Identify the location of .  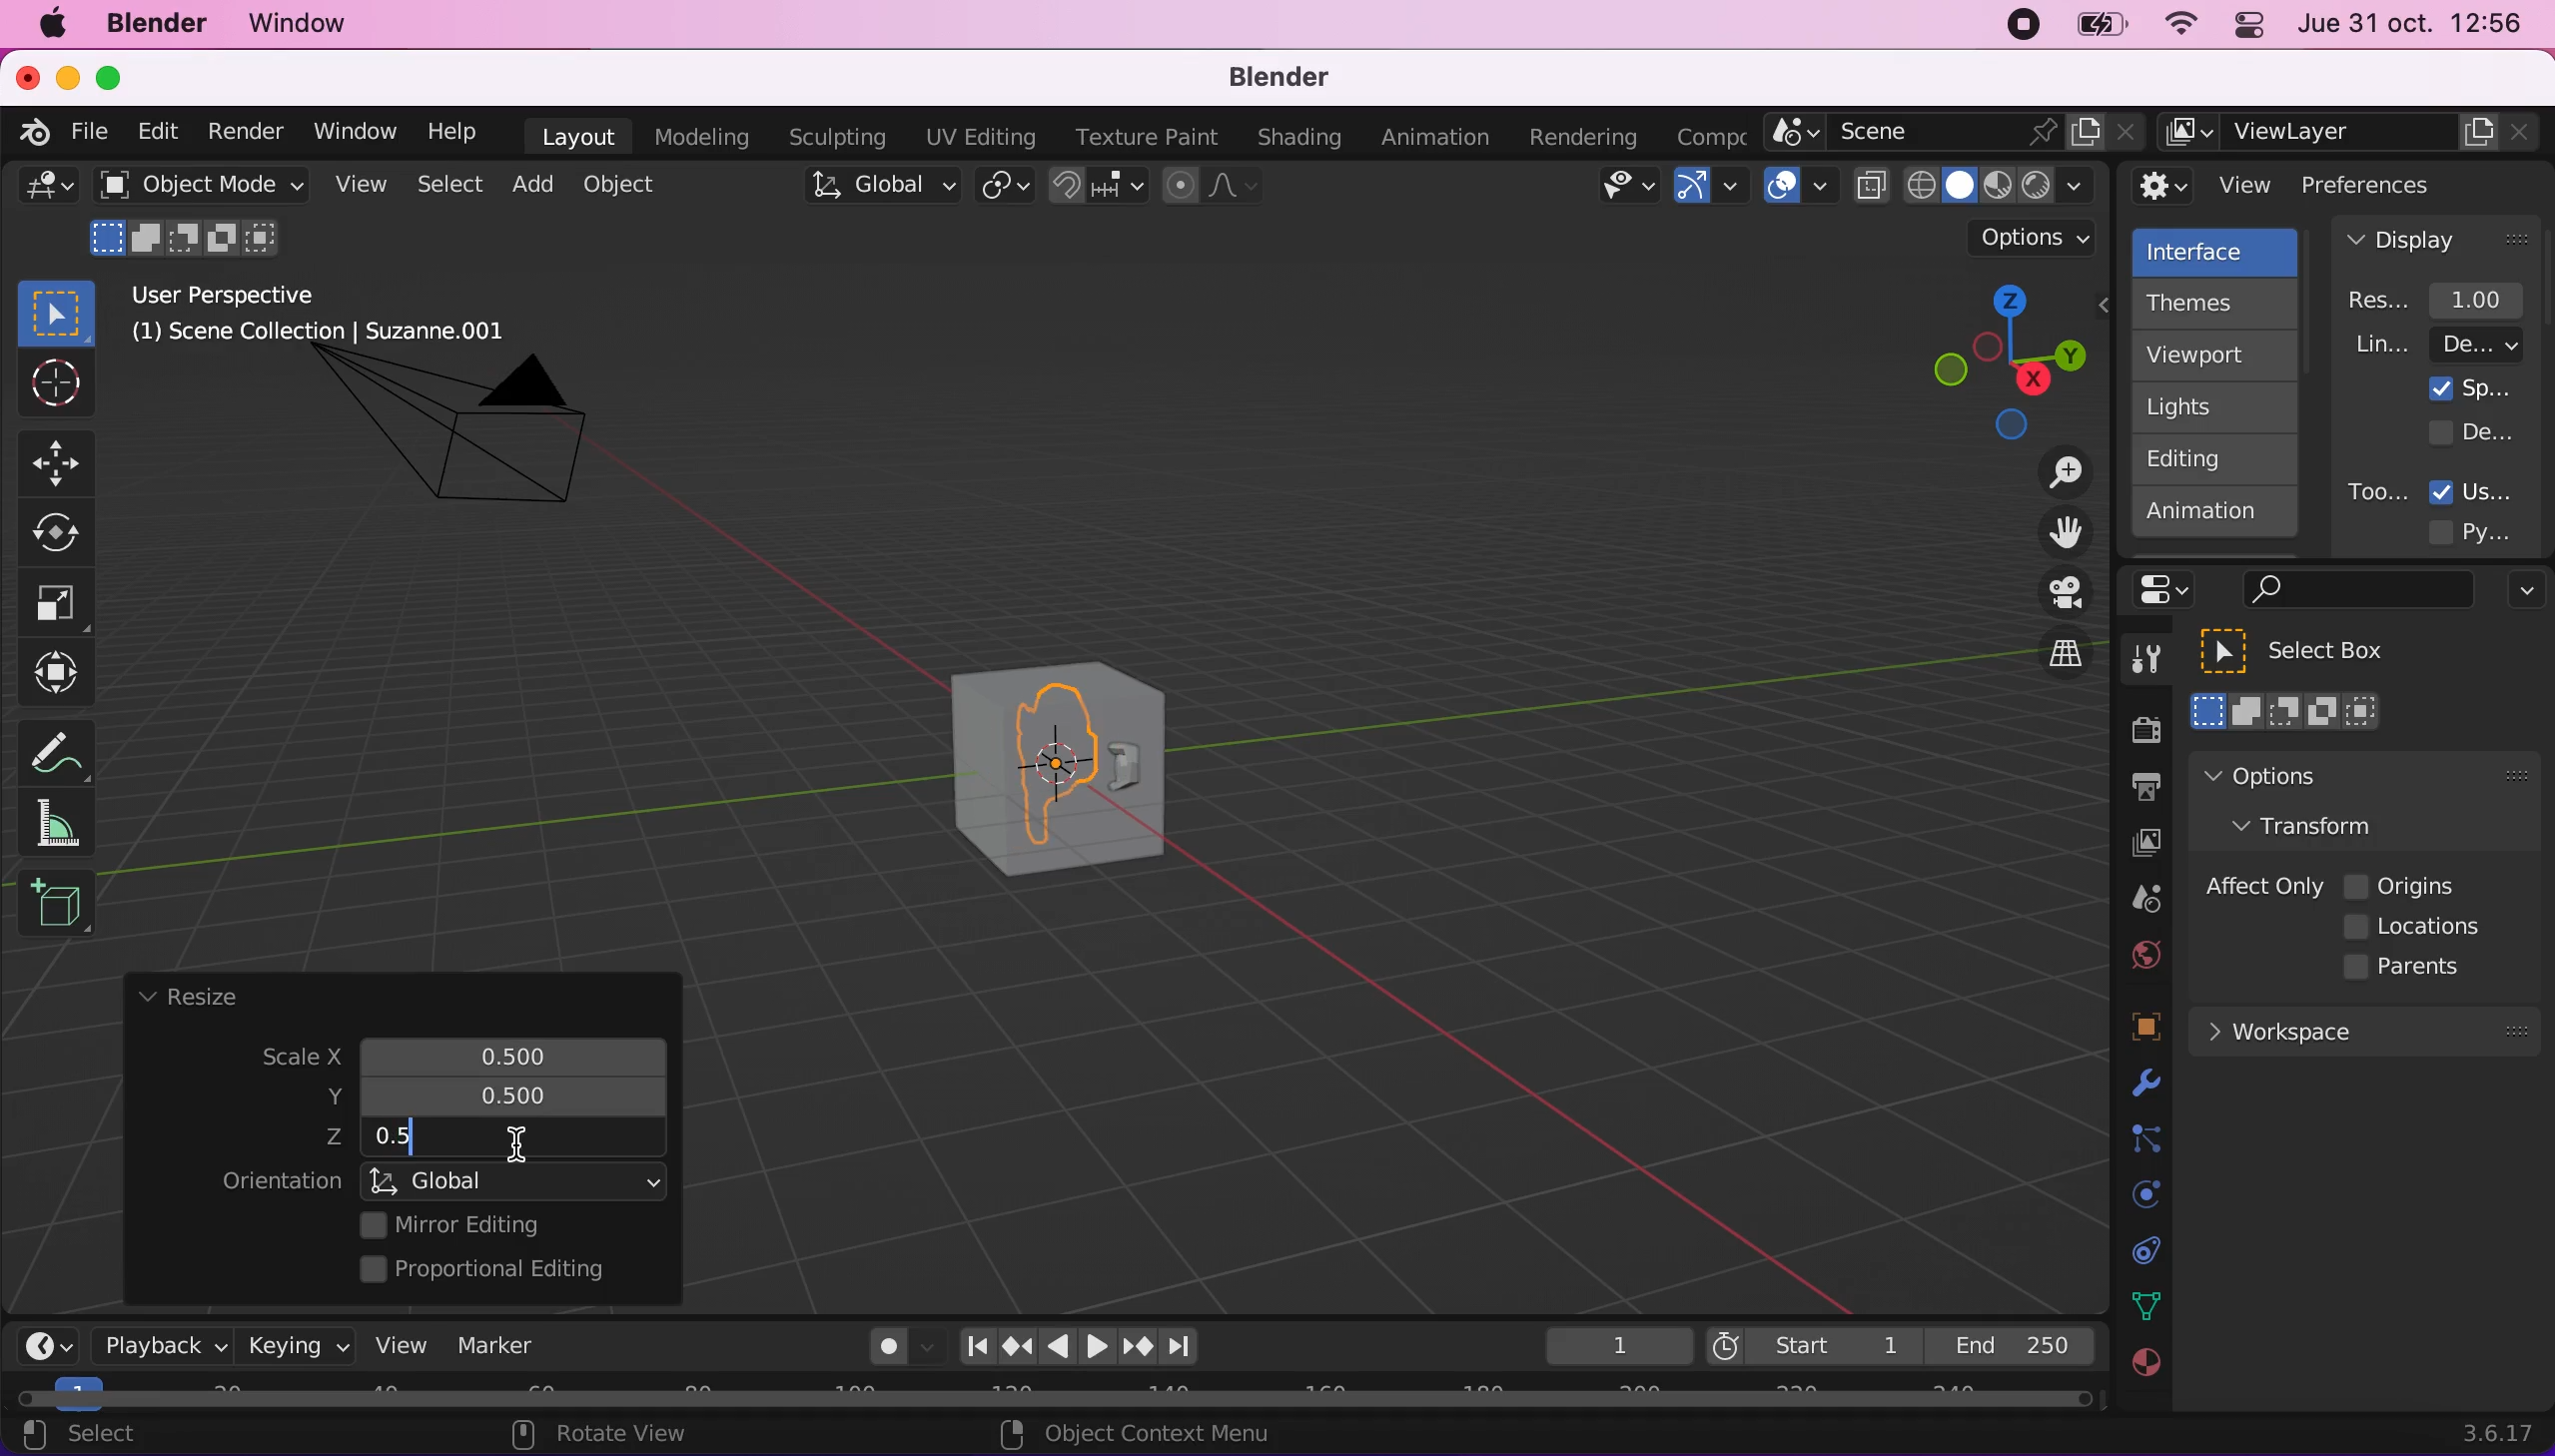
(57, 604).